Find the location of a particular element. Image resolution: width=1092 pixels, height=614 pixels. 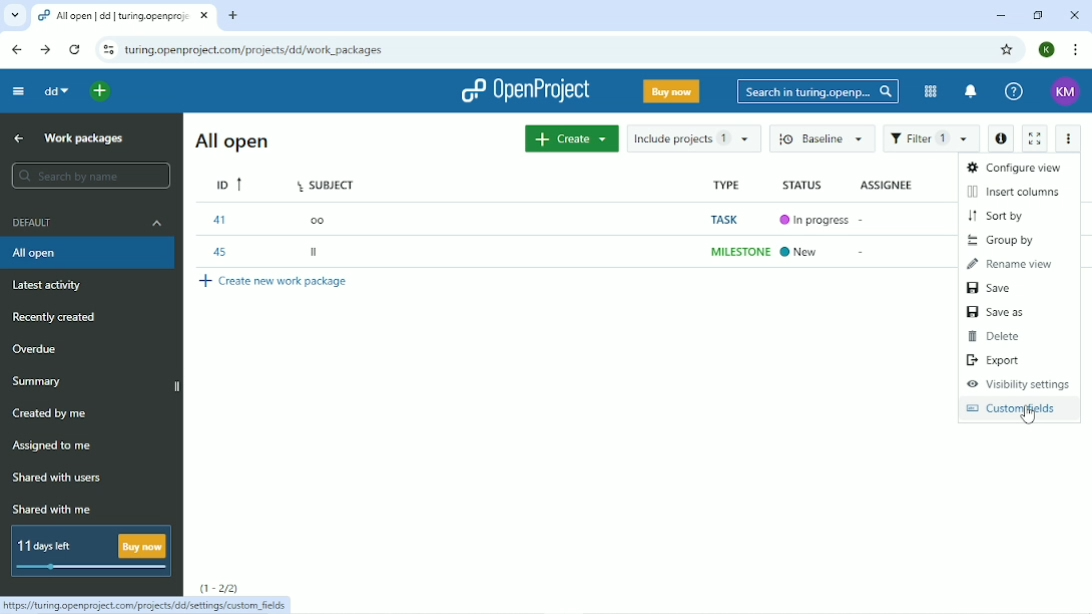

Export is located at coordinates (997, 360).